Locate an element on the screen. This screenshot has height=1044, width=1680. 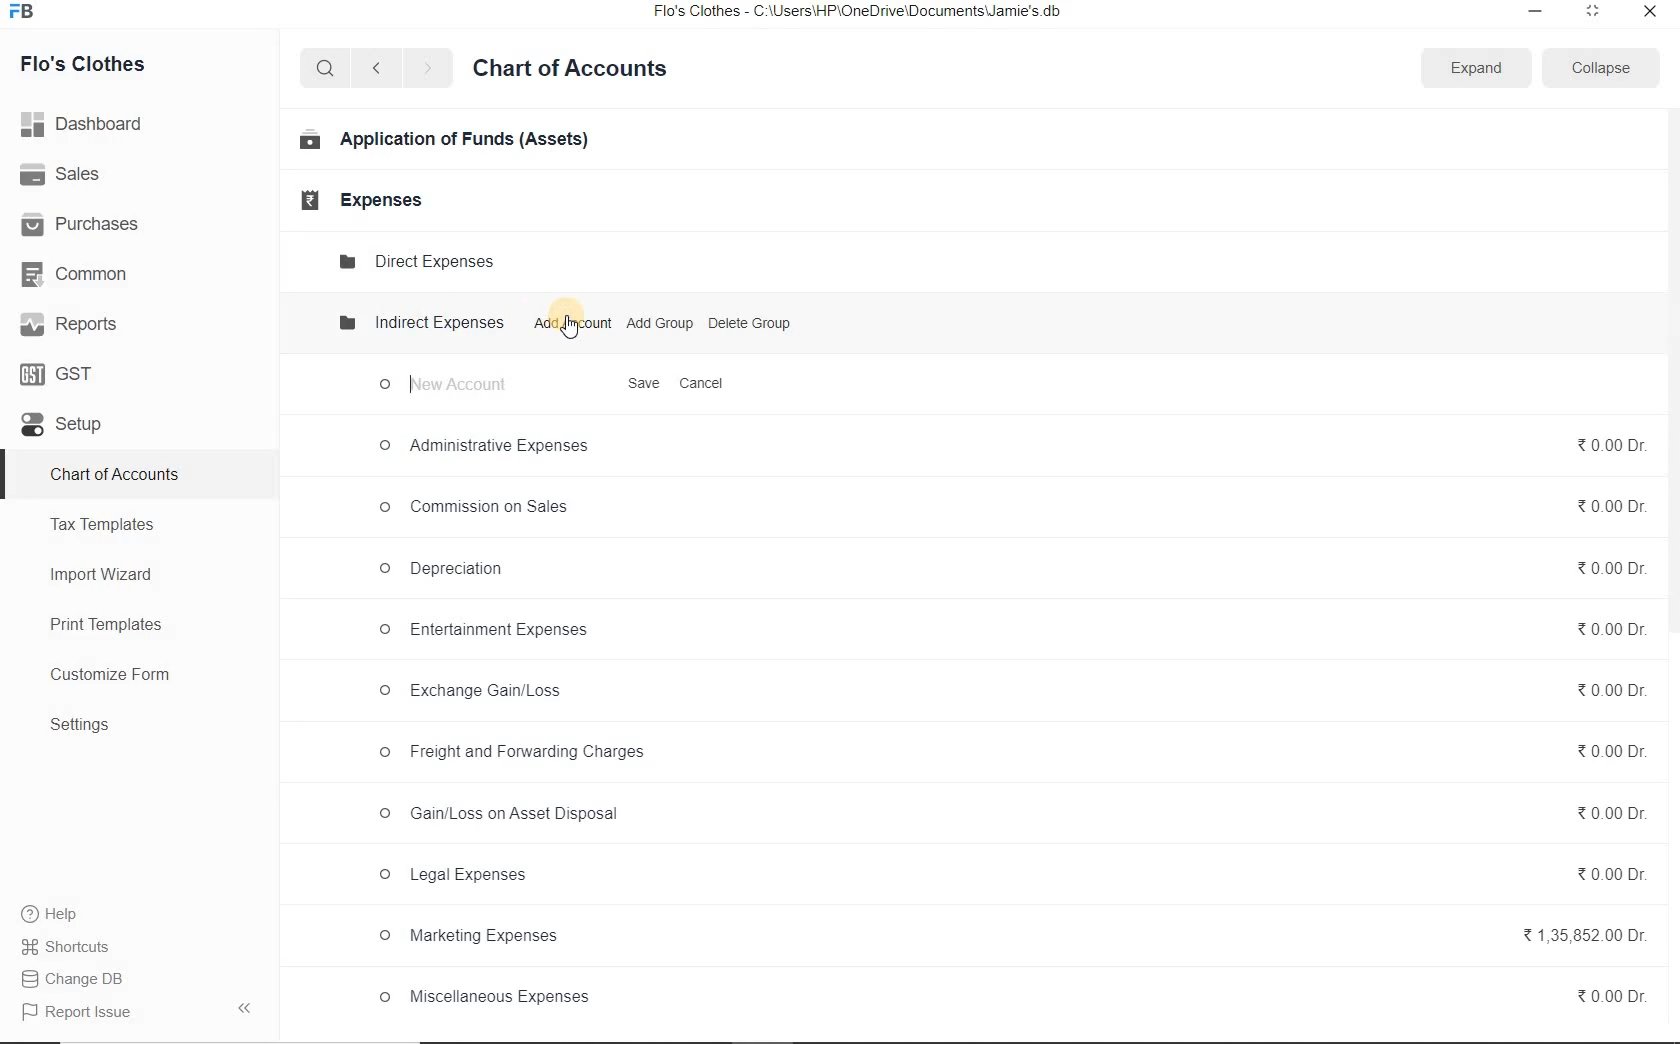
© Depreciation 20.000r is located at coordinates (1012, 567).